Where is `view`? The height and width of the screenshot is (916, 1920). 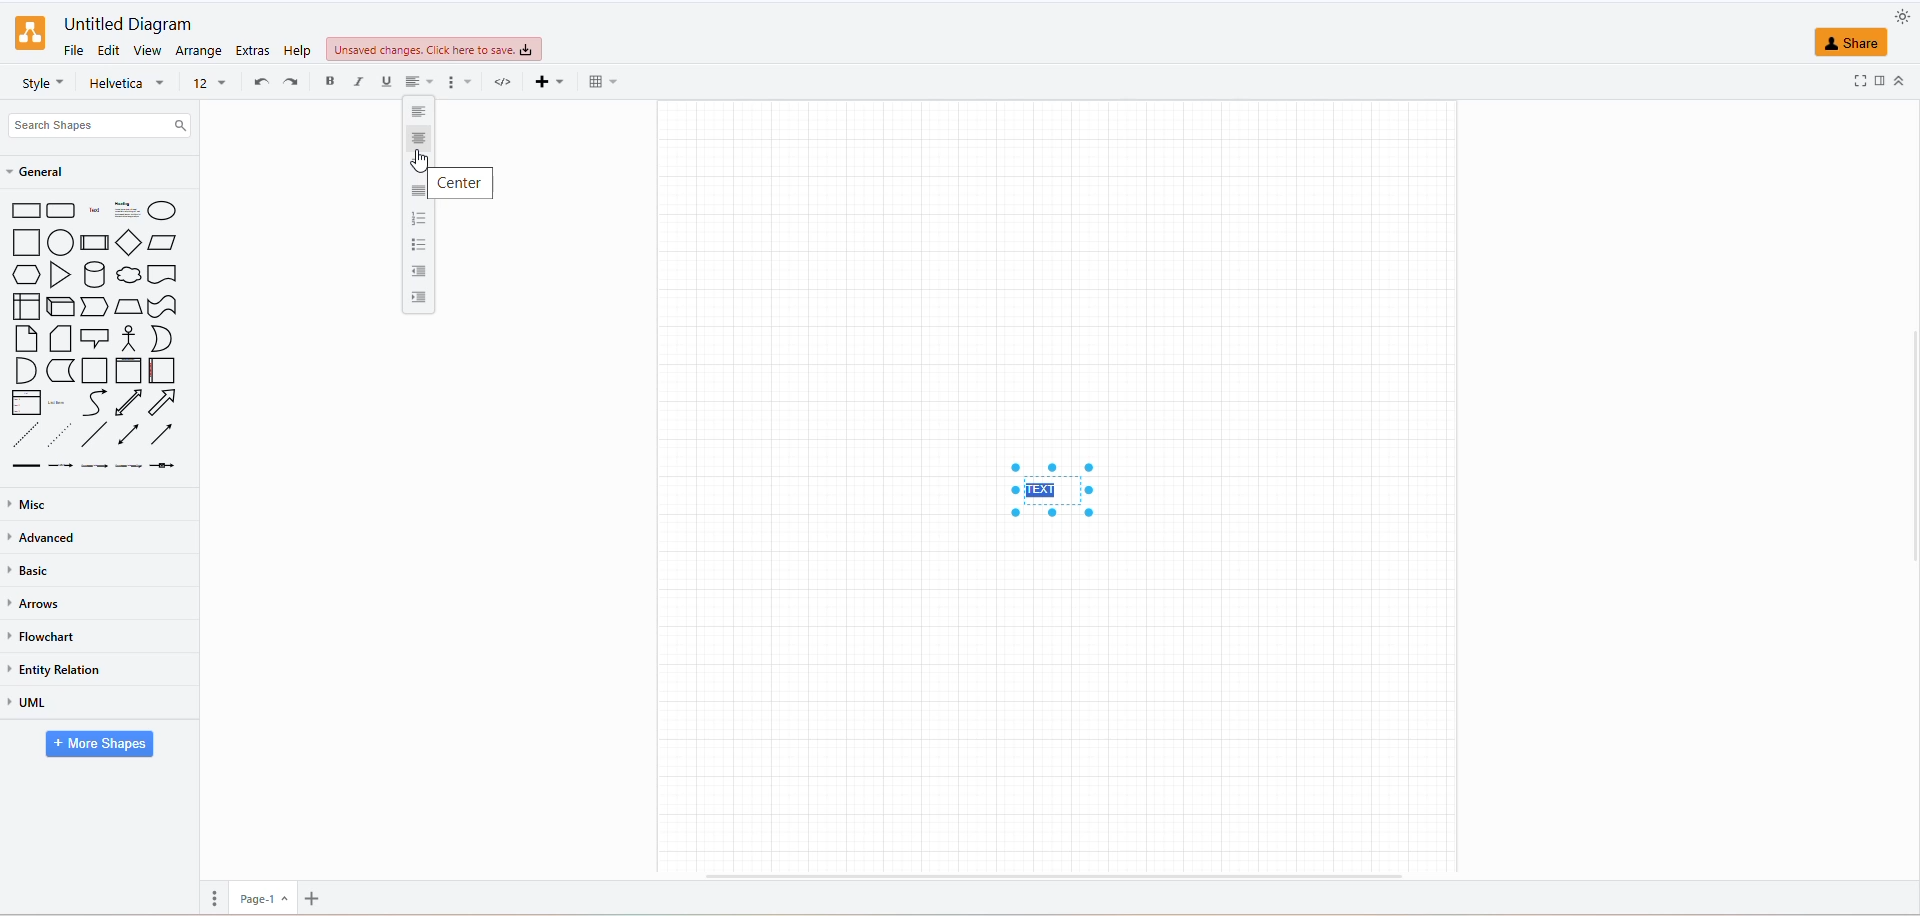
view is located at coordinates (147, 53).